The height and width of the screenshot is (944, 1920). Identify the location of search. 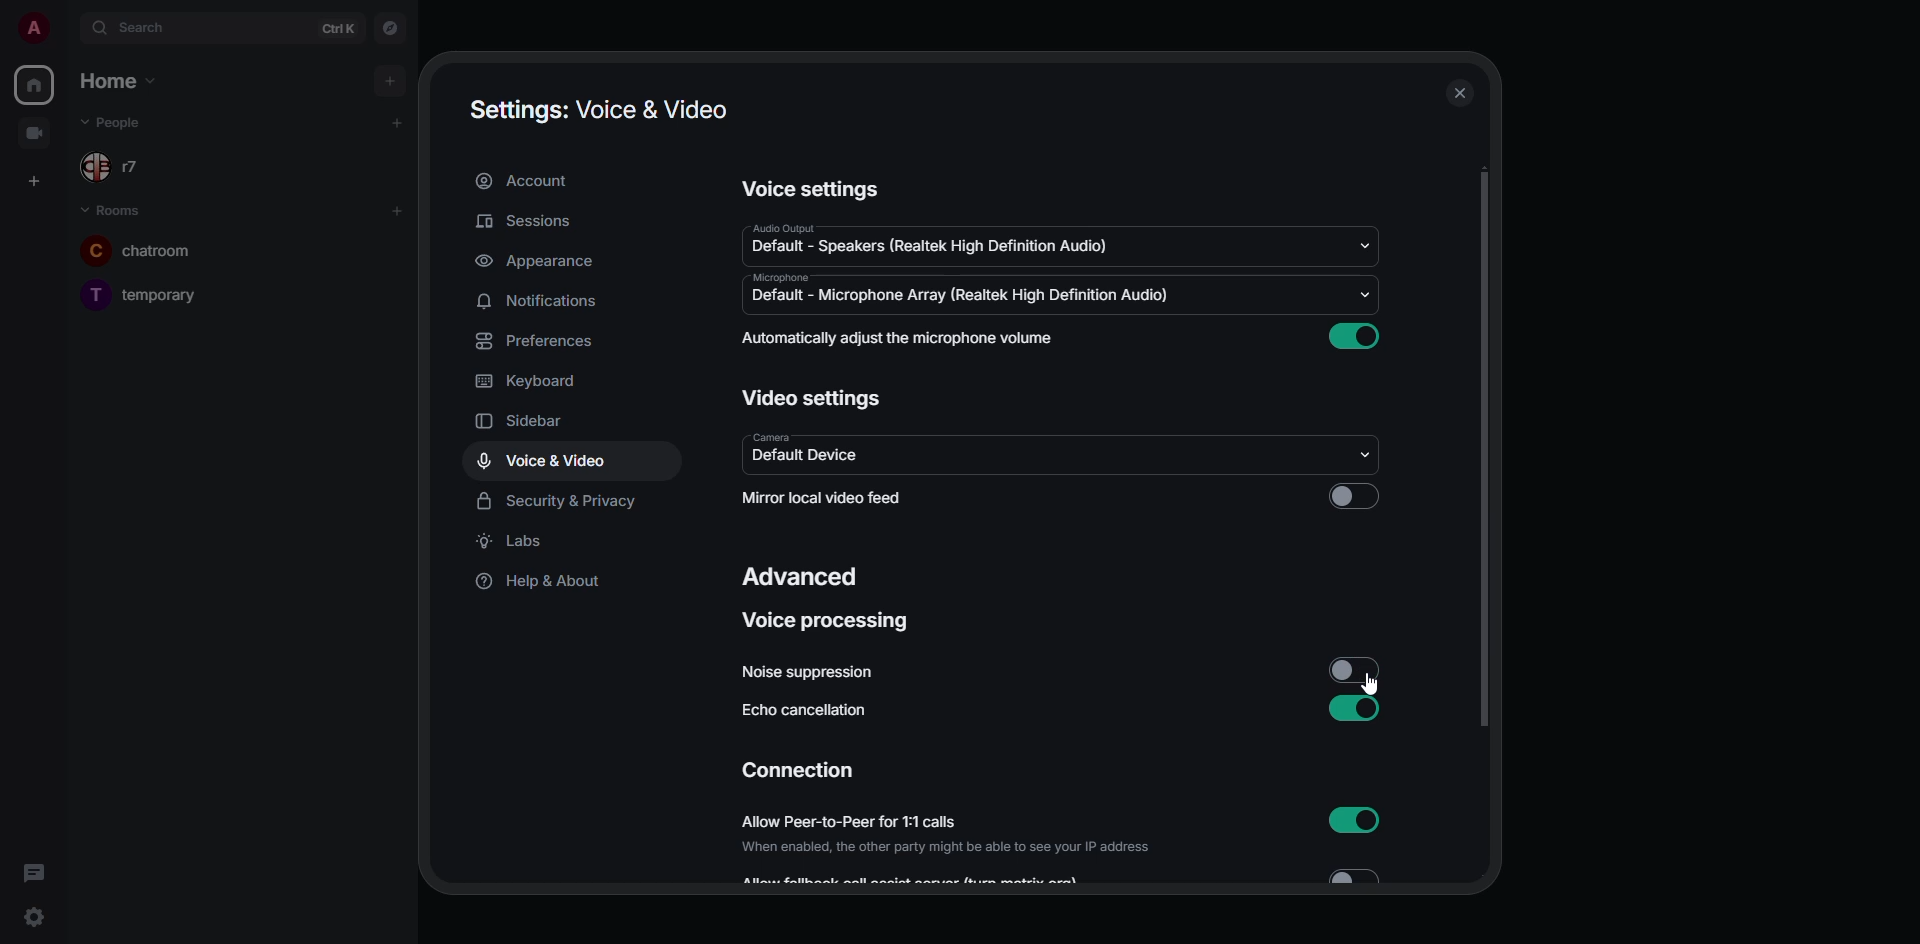
(147, 28).